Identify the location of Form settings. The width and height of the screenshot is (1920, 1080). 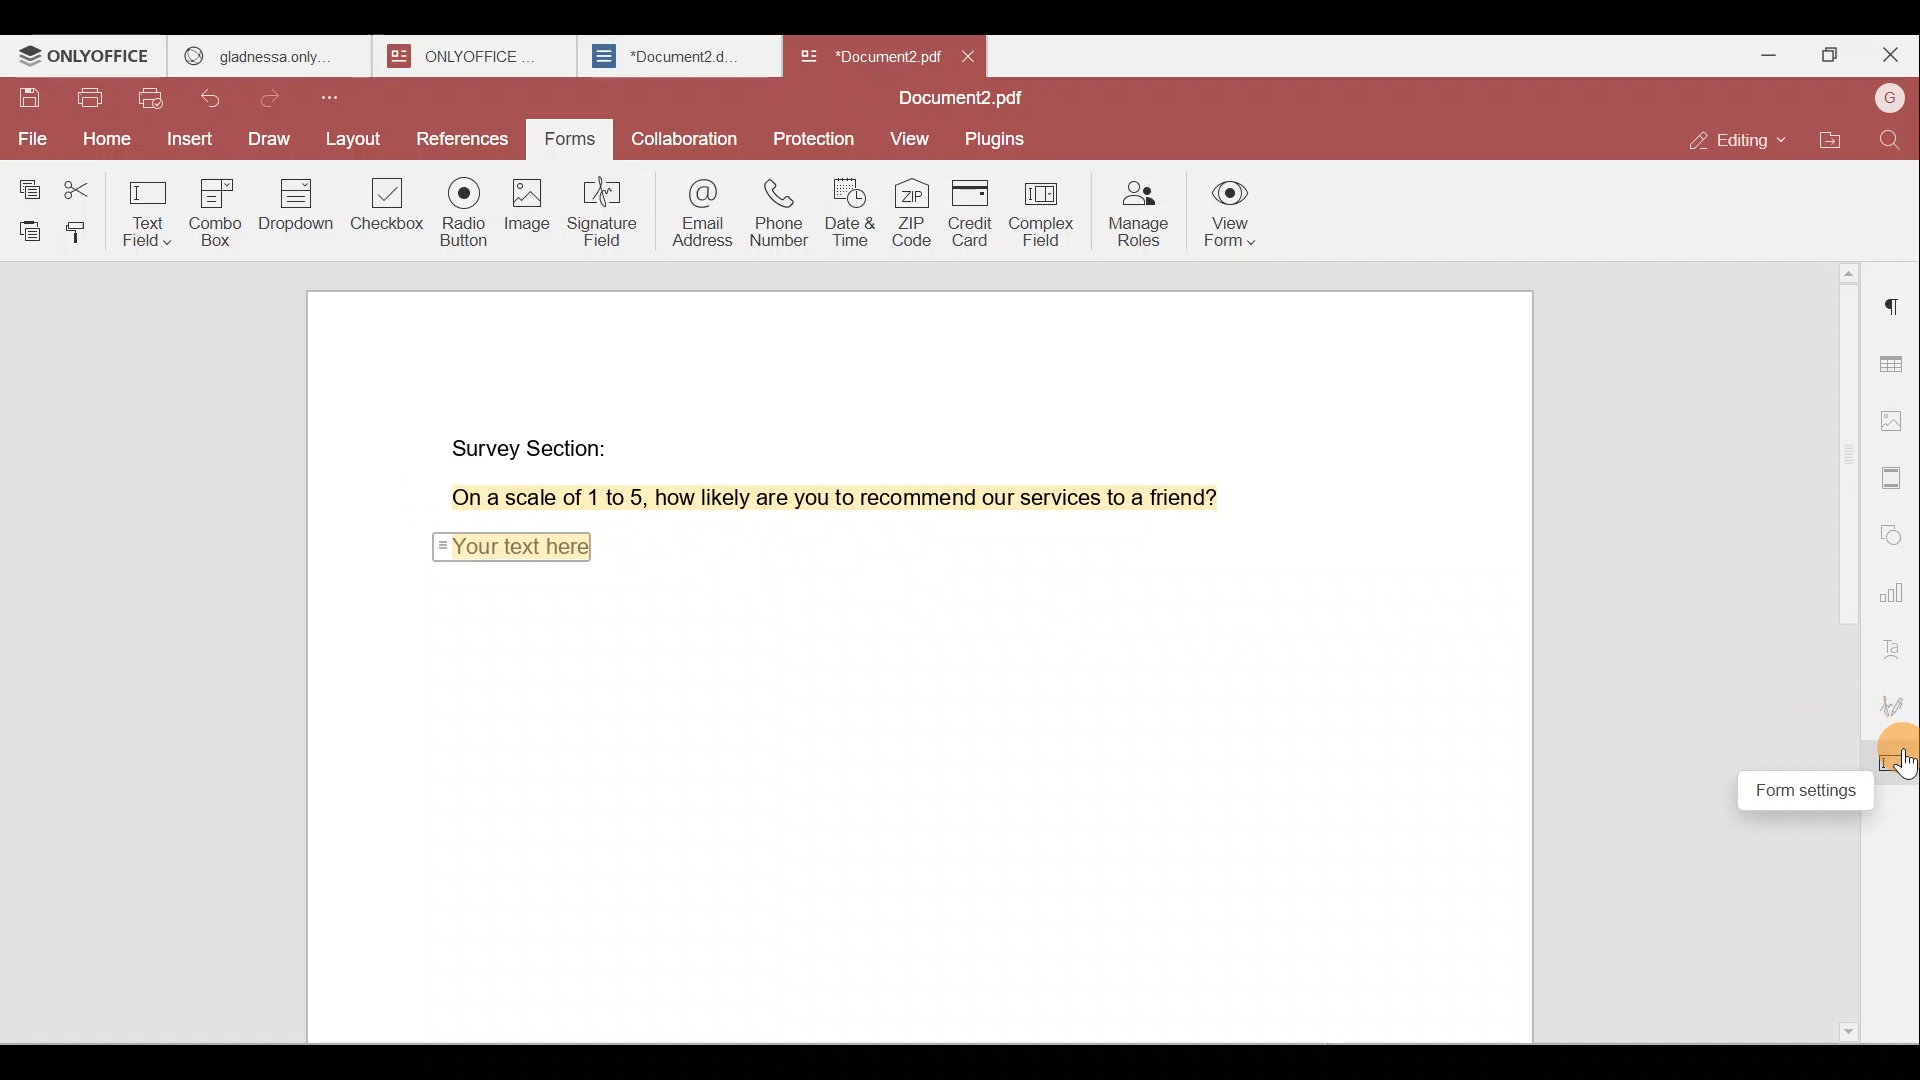
(1799, 793).